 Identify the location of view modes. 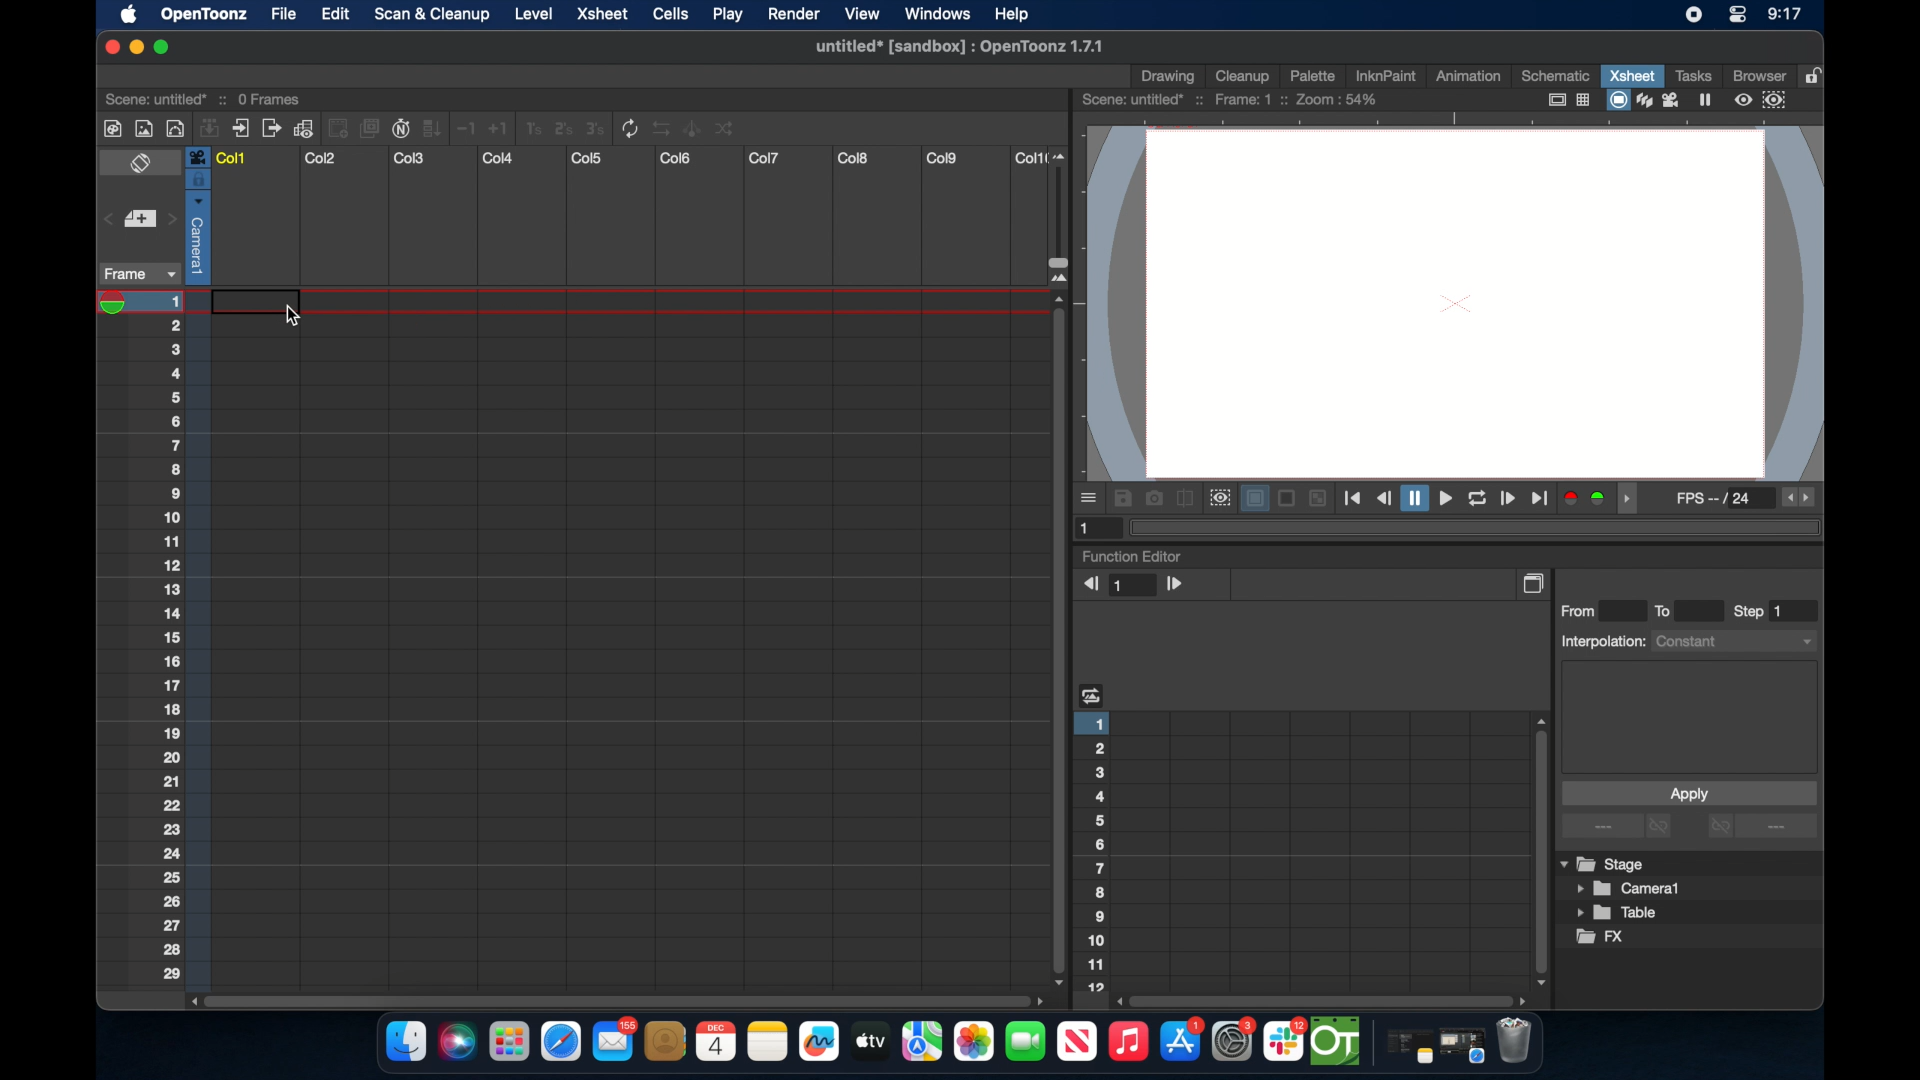
(1661, 100).